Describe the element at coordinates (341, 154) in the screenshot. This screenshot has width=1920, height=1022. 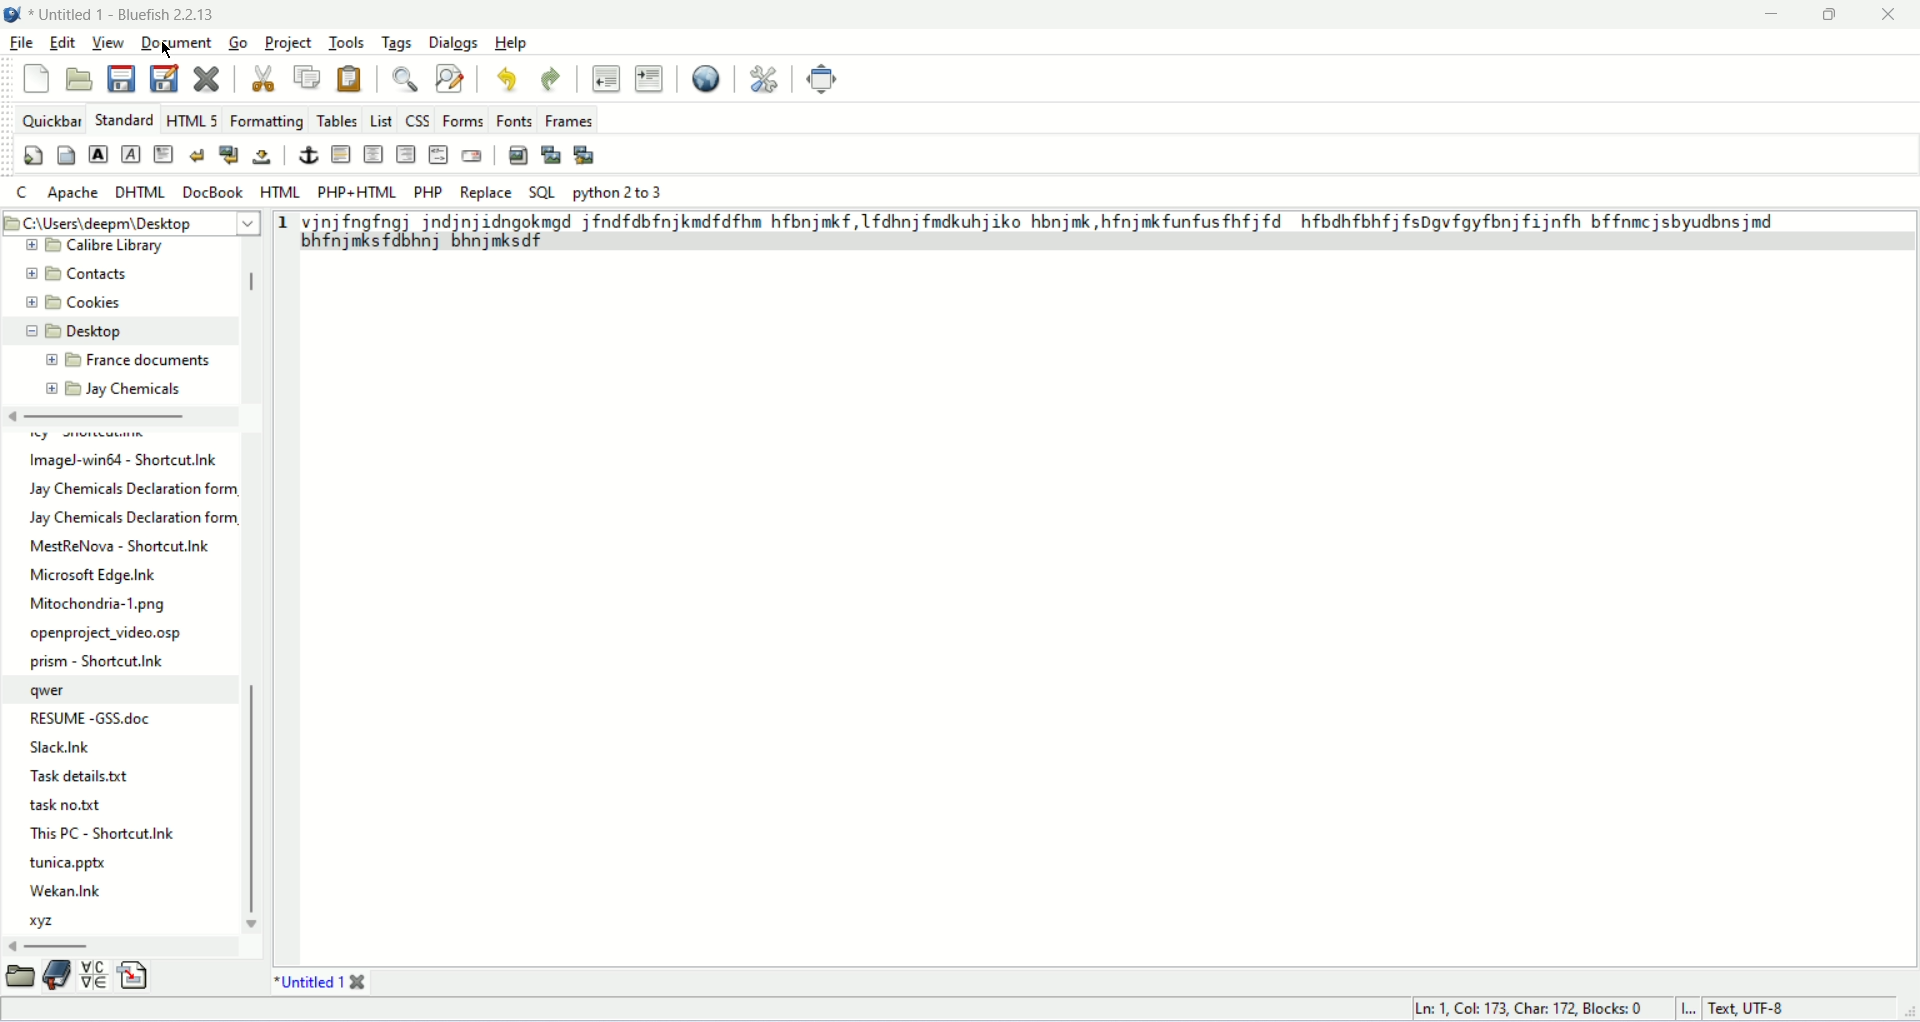
I see `horizontal rule` at that location.